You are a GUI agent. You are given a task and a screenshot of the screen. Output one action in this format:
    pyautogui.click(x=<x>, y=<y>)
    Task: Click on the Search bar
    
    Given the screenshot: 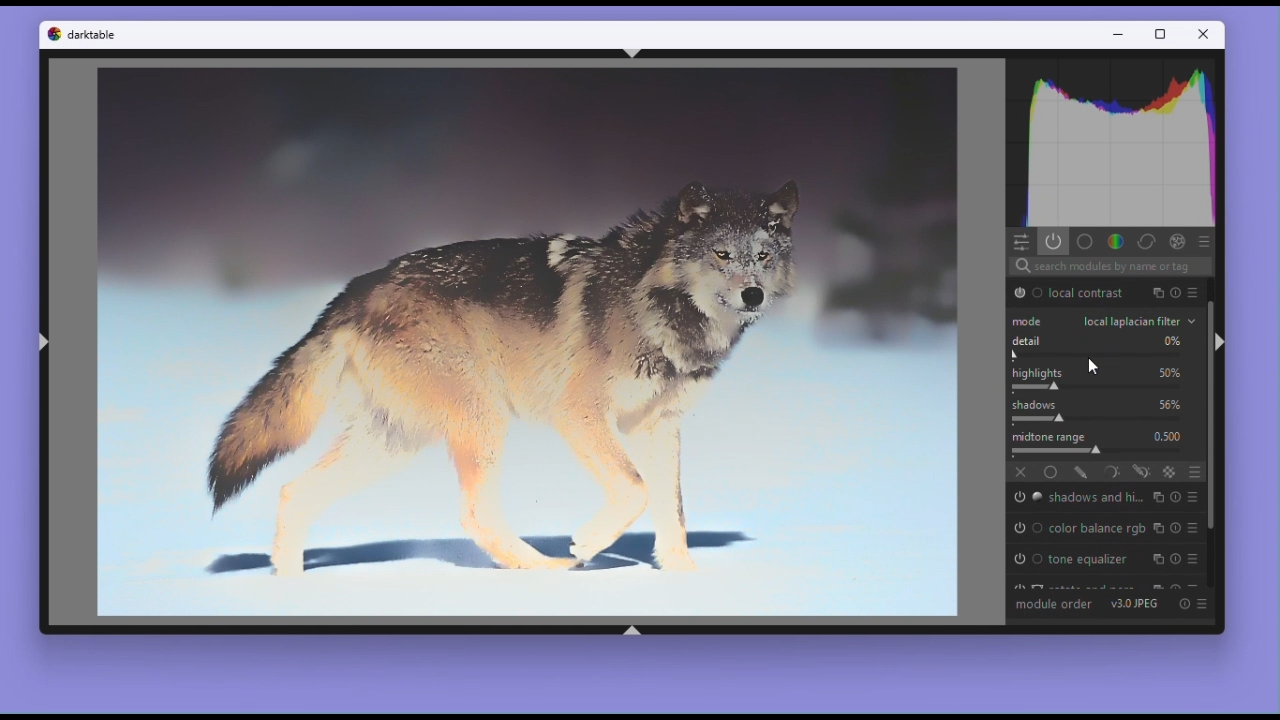 What is the action you would take?
    pyautogui.click(x=1111, y=265)
    